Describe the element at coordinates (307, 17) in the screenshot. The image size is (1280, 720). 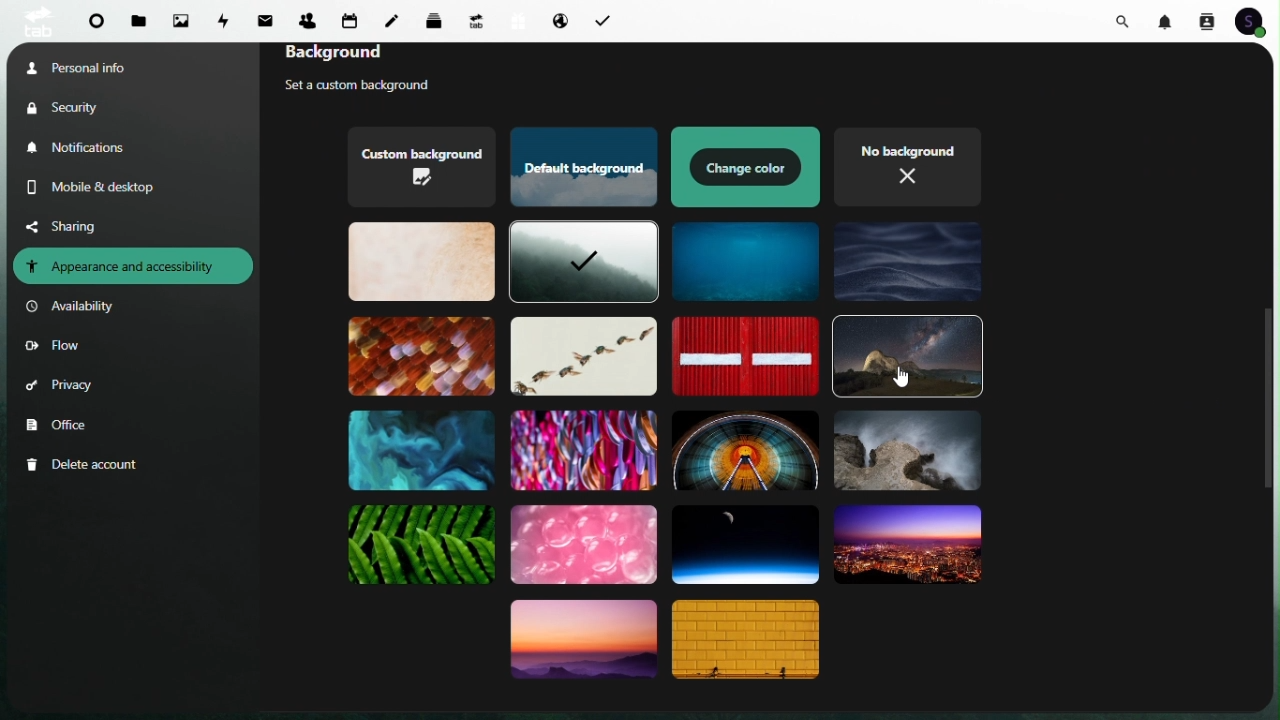
I see `Contacts` at that location.